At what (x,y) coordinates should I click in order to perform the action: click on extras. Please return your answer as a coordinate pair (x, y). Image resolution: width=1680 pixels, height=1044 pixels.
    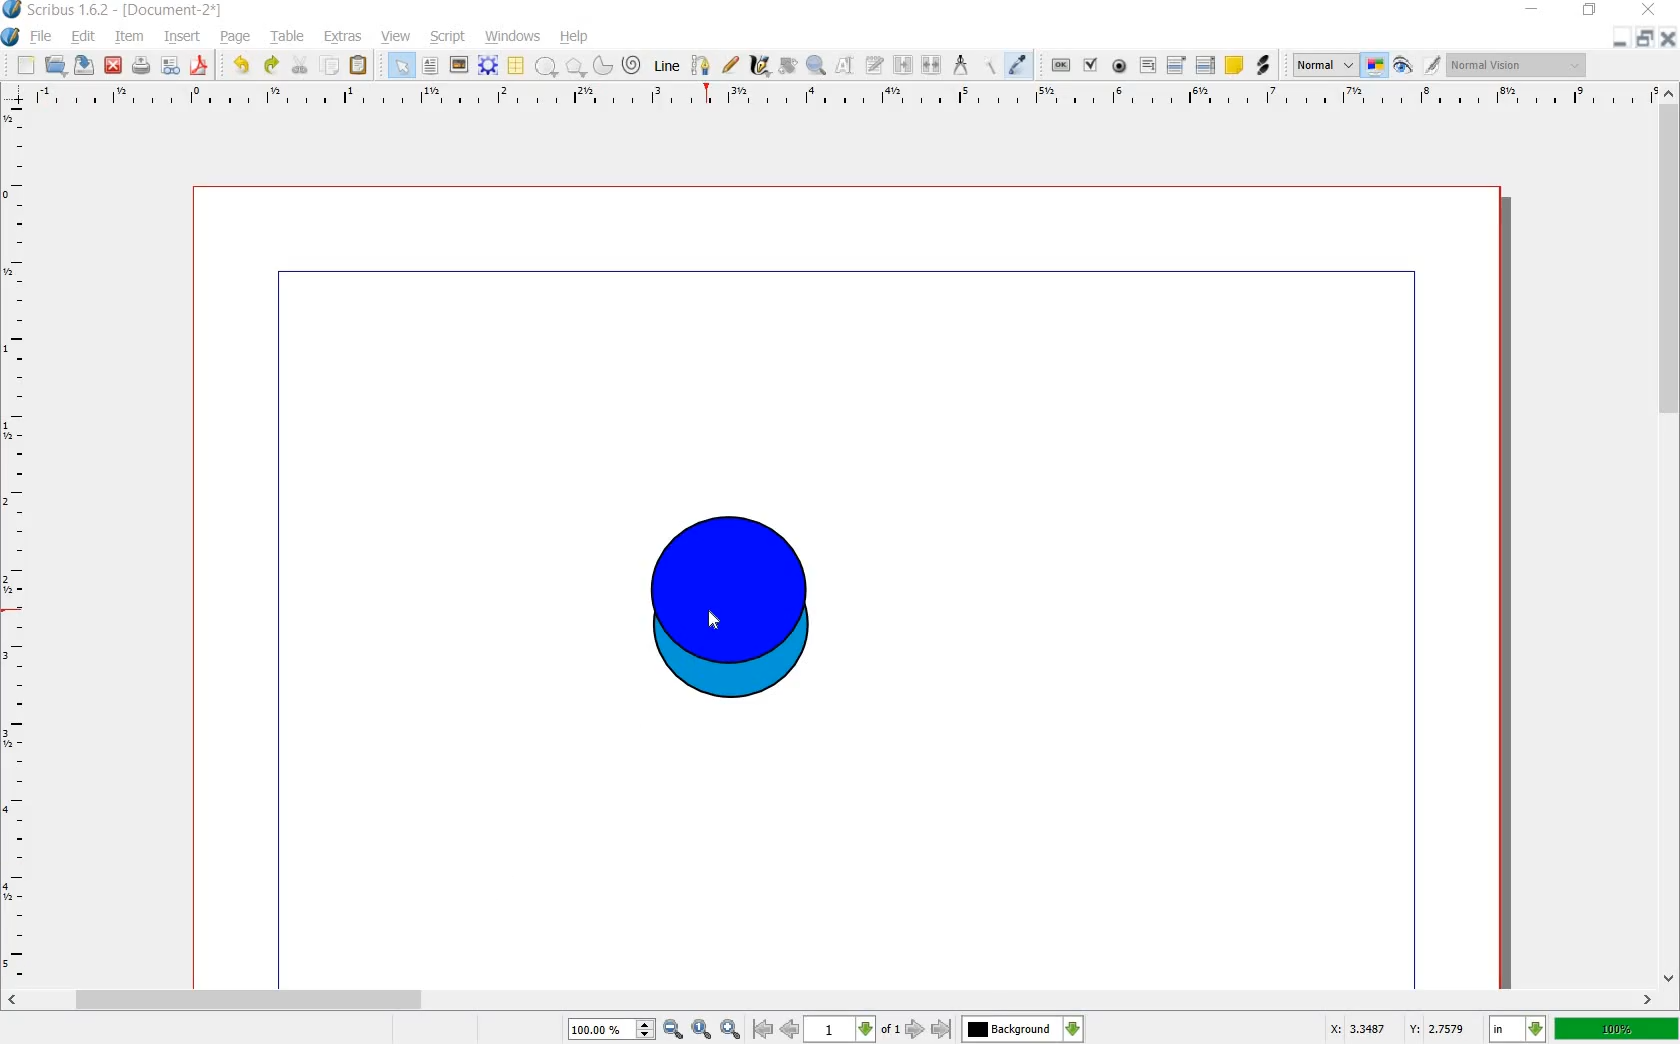
    Looking at the image, I should click on (343, 37).